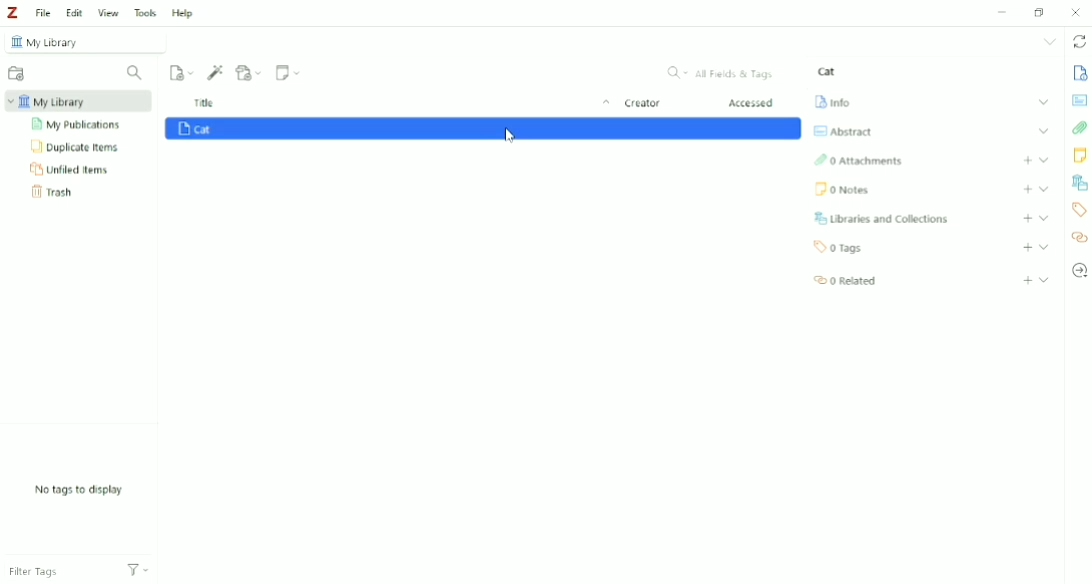  I want to click on All Fields & Tags, so click(722, 73).